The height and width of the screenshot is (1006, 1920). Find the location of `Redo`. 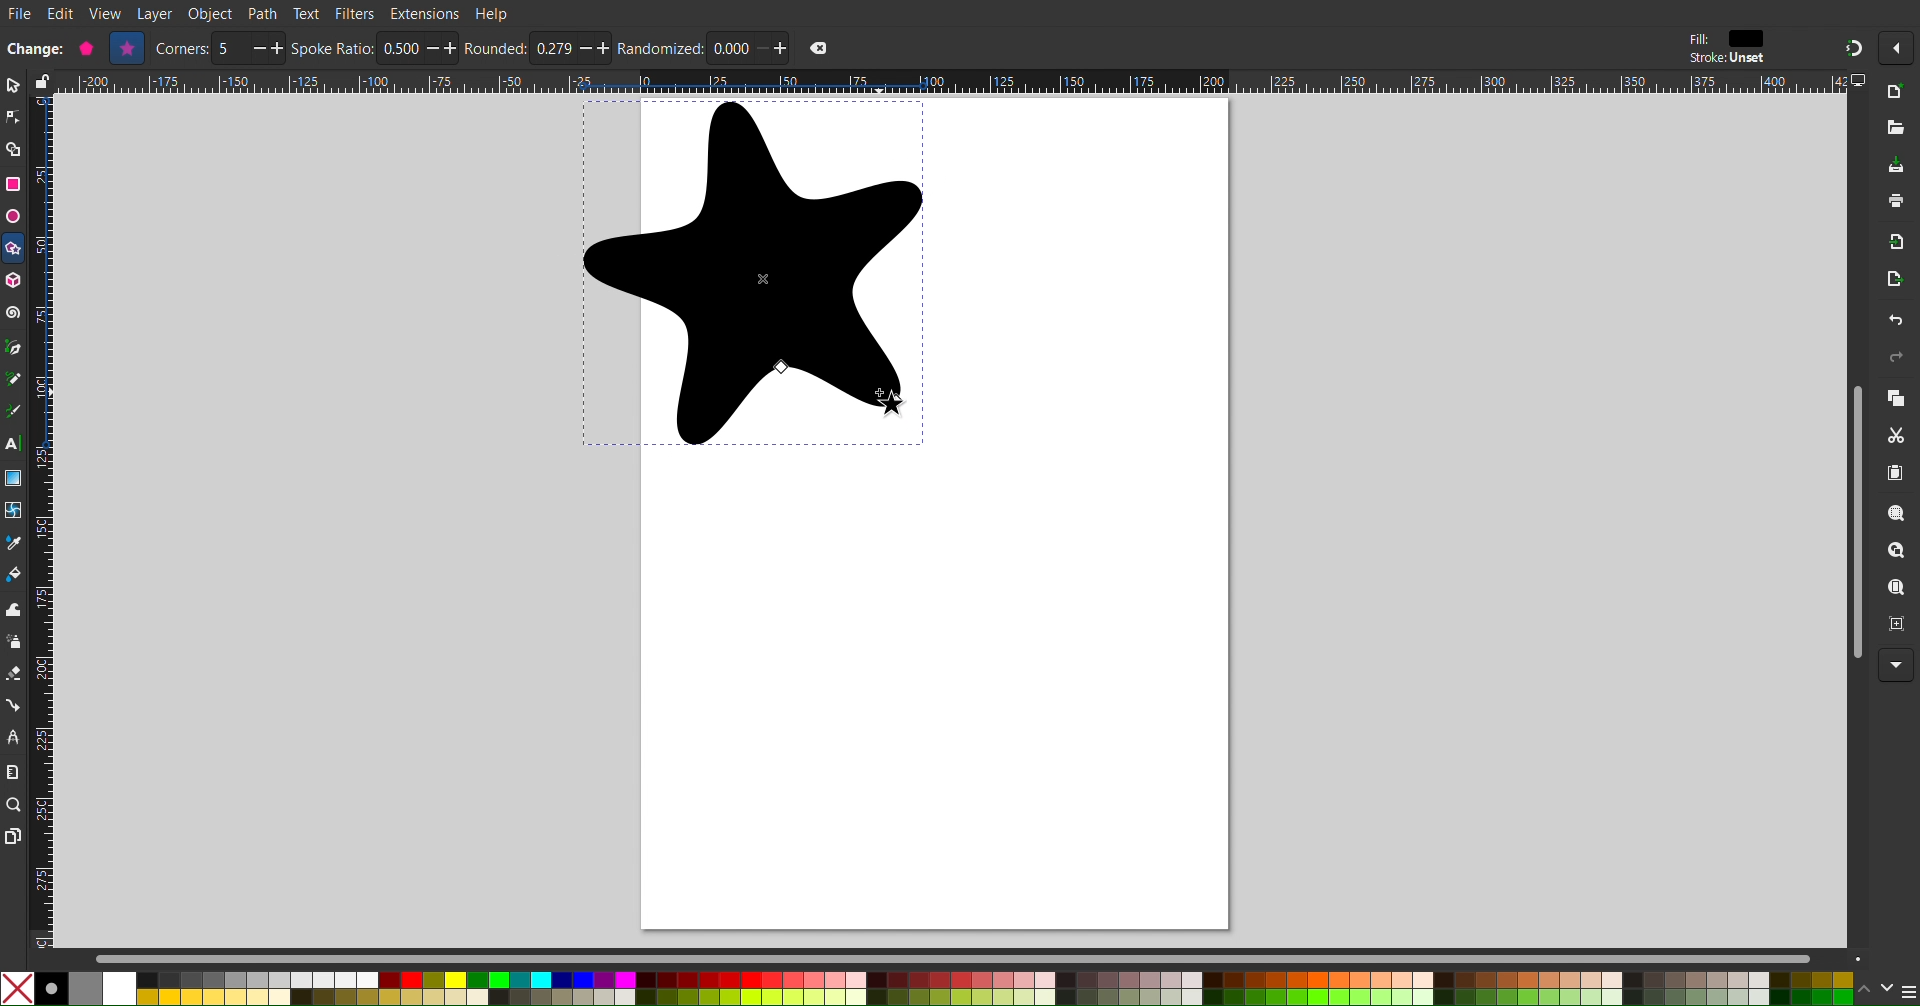

Redo is located at coordinates (1893, 360).